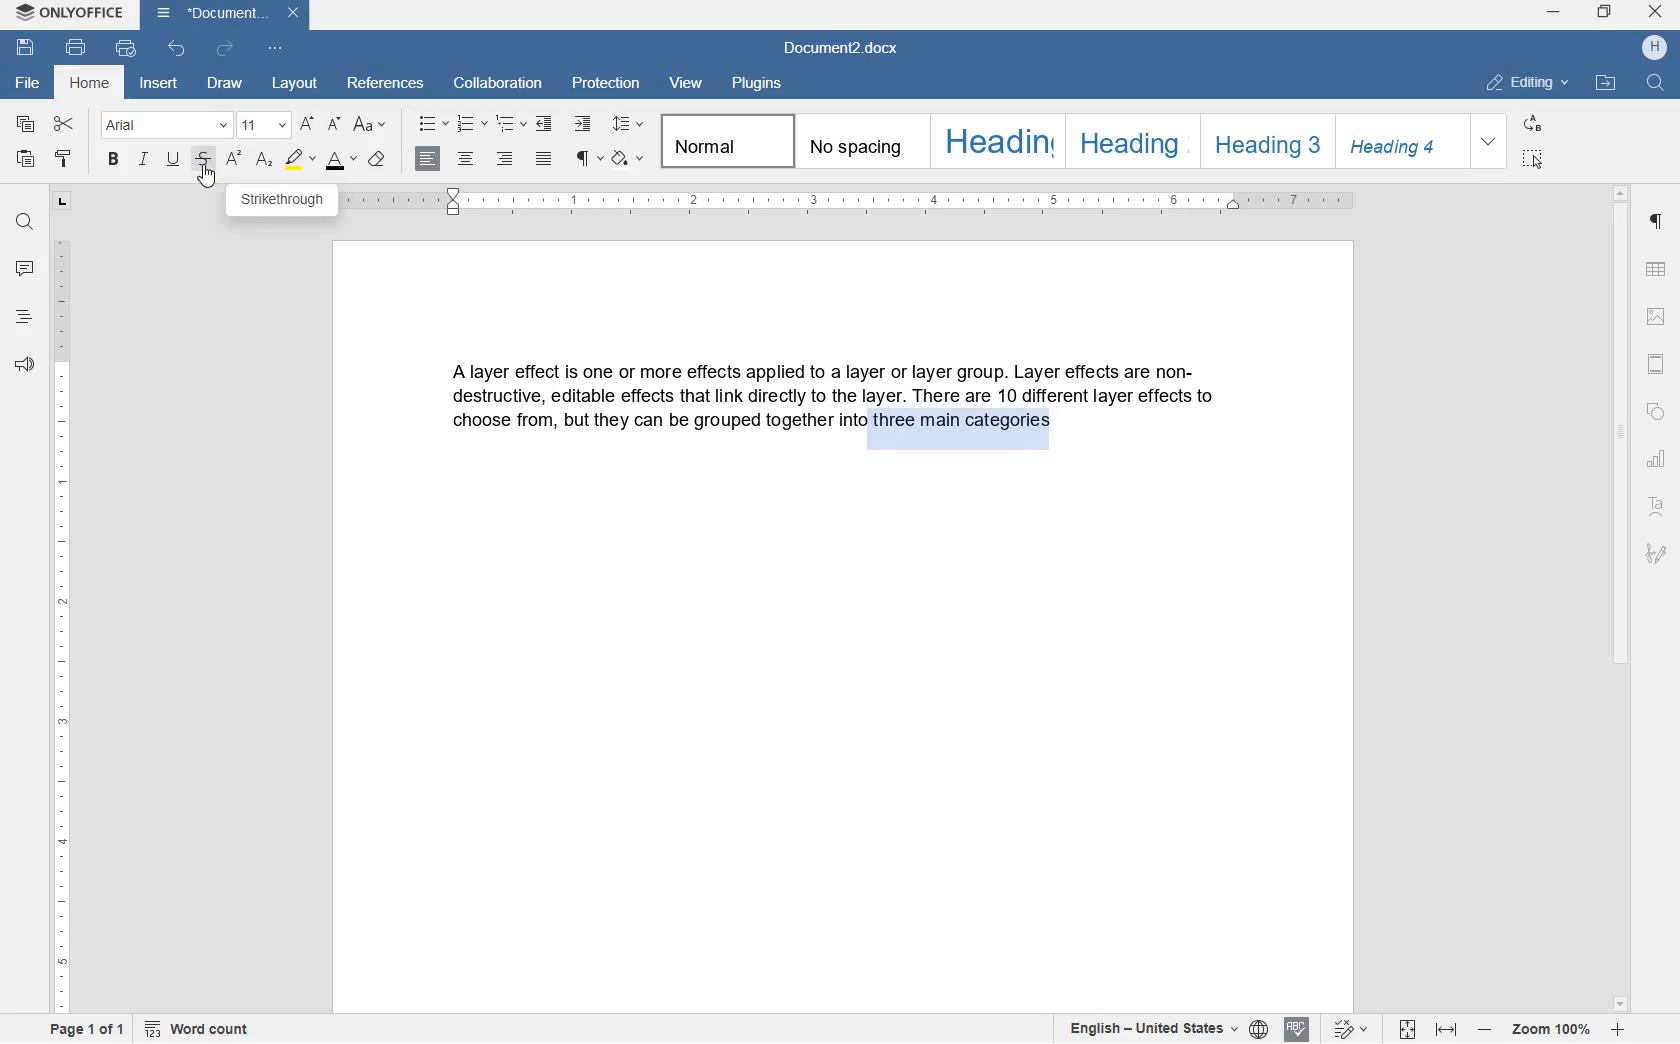  I want to click on numbering , so click(472, 124).